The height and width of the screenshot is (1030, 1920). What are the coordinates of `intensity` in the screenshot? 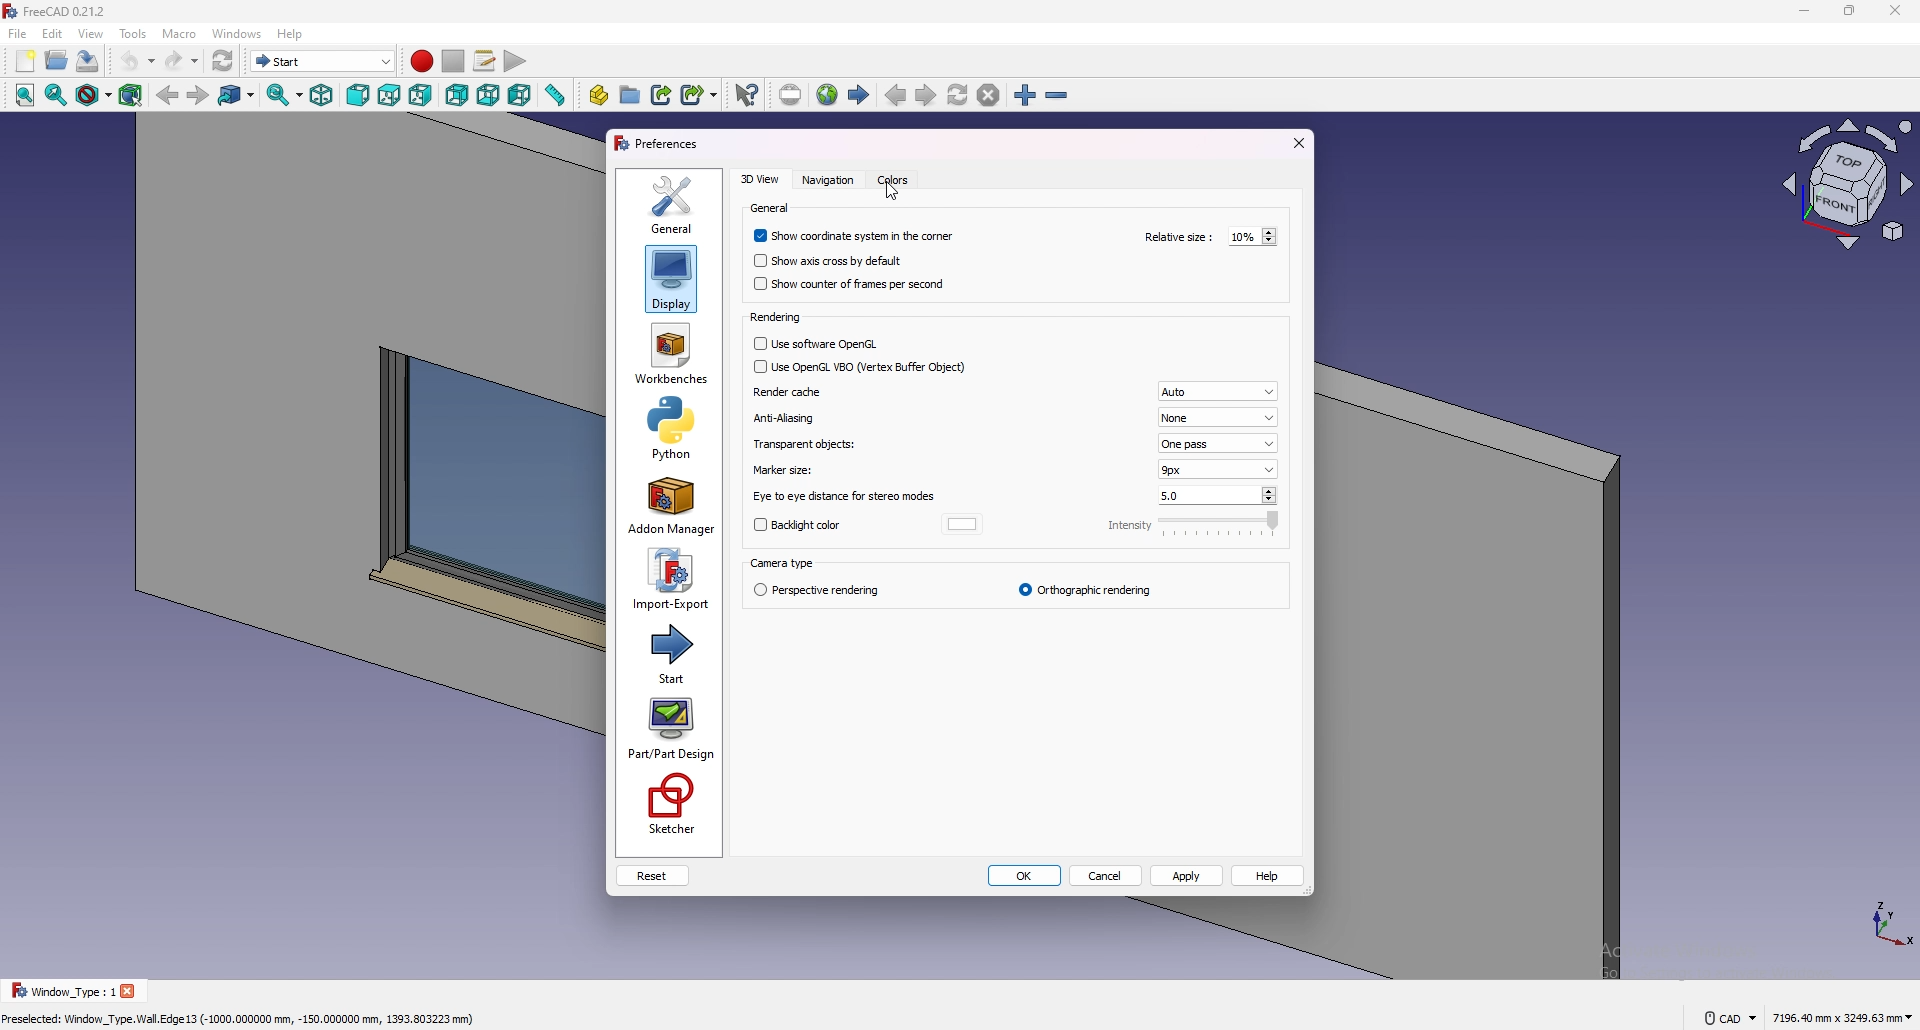 It's located at (1196, 525).